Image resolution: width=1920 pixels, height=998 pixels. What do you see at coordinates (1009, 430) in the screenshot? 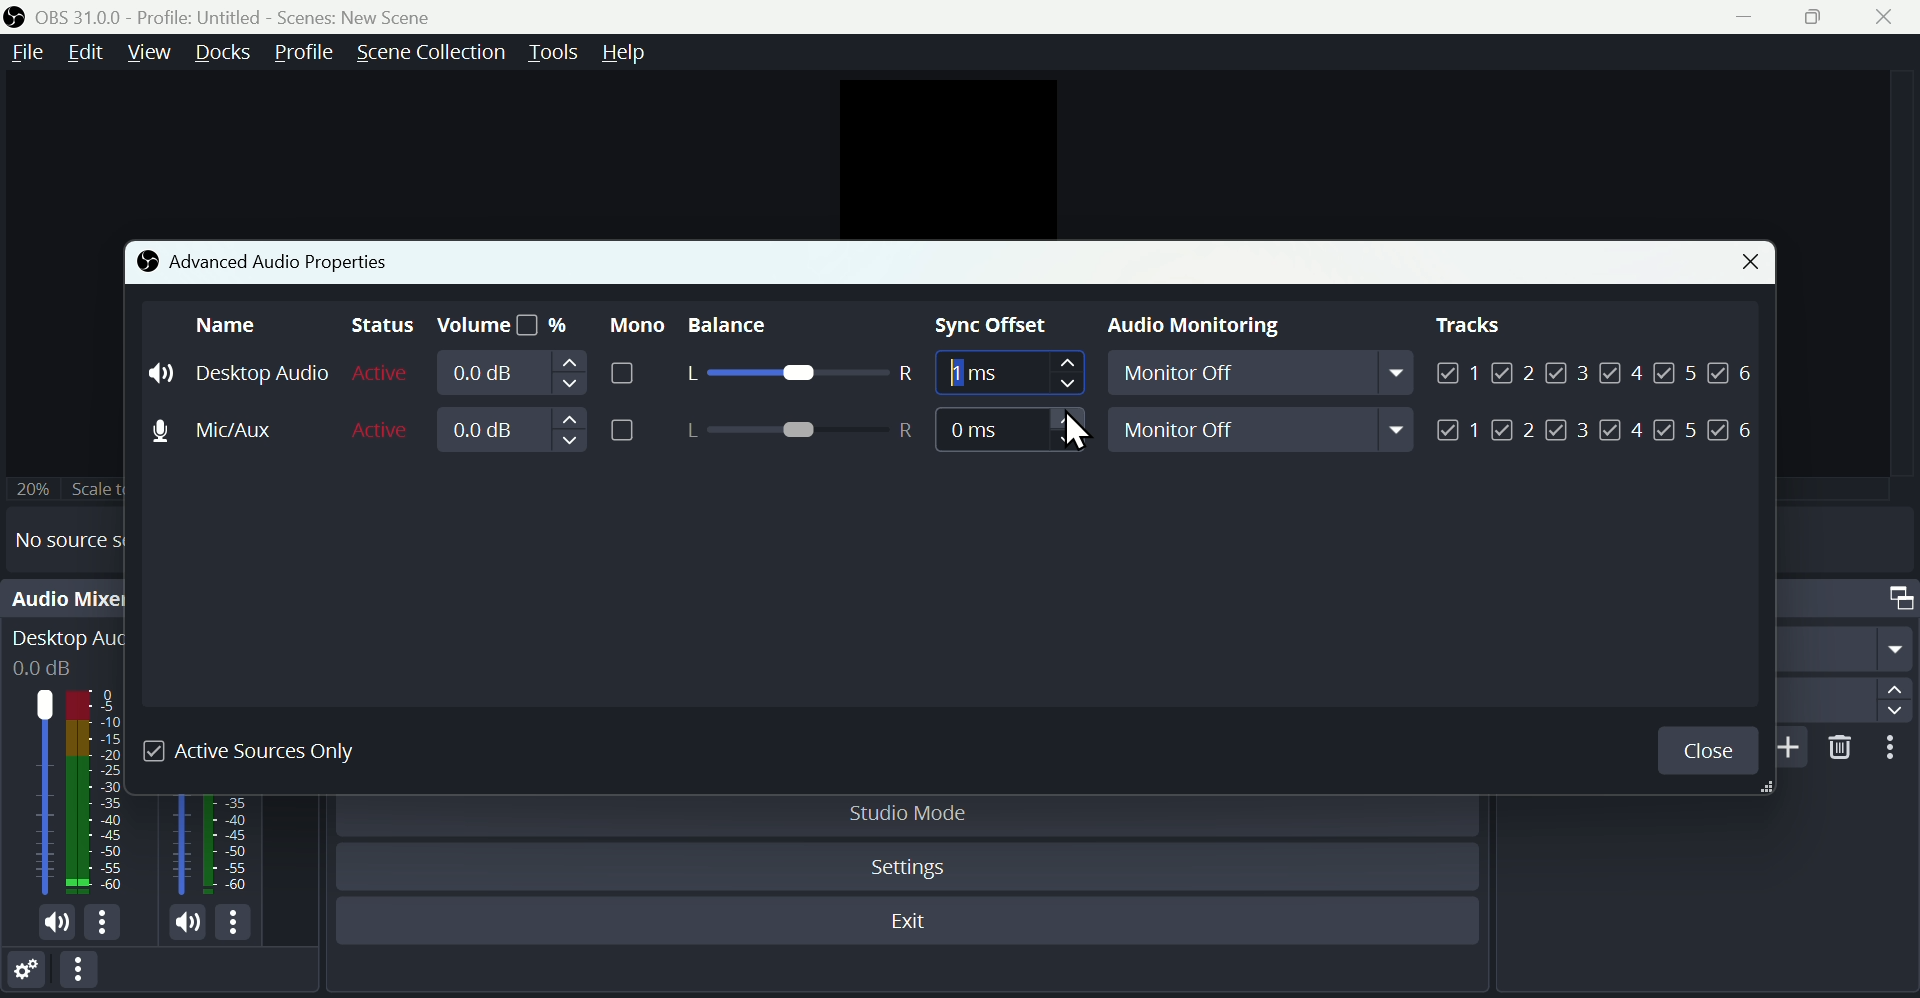
I see `Sync Offset` at bounding box center [1009, 430].